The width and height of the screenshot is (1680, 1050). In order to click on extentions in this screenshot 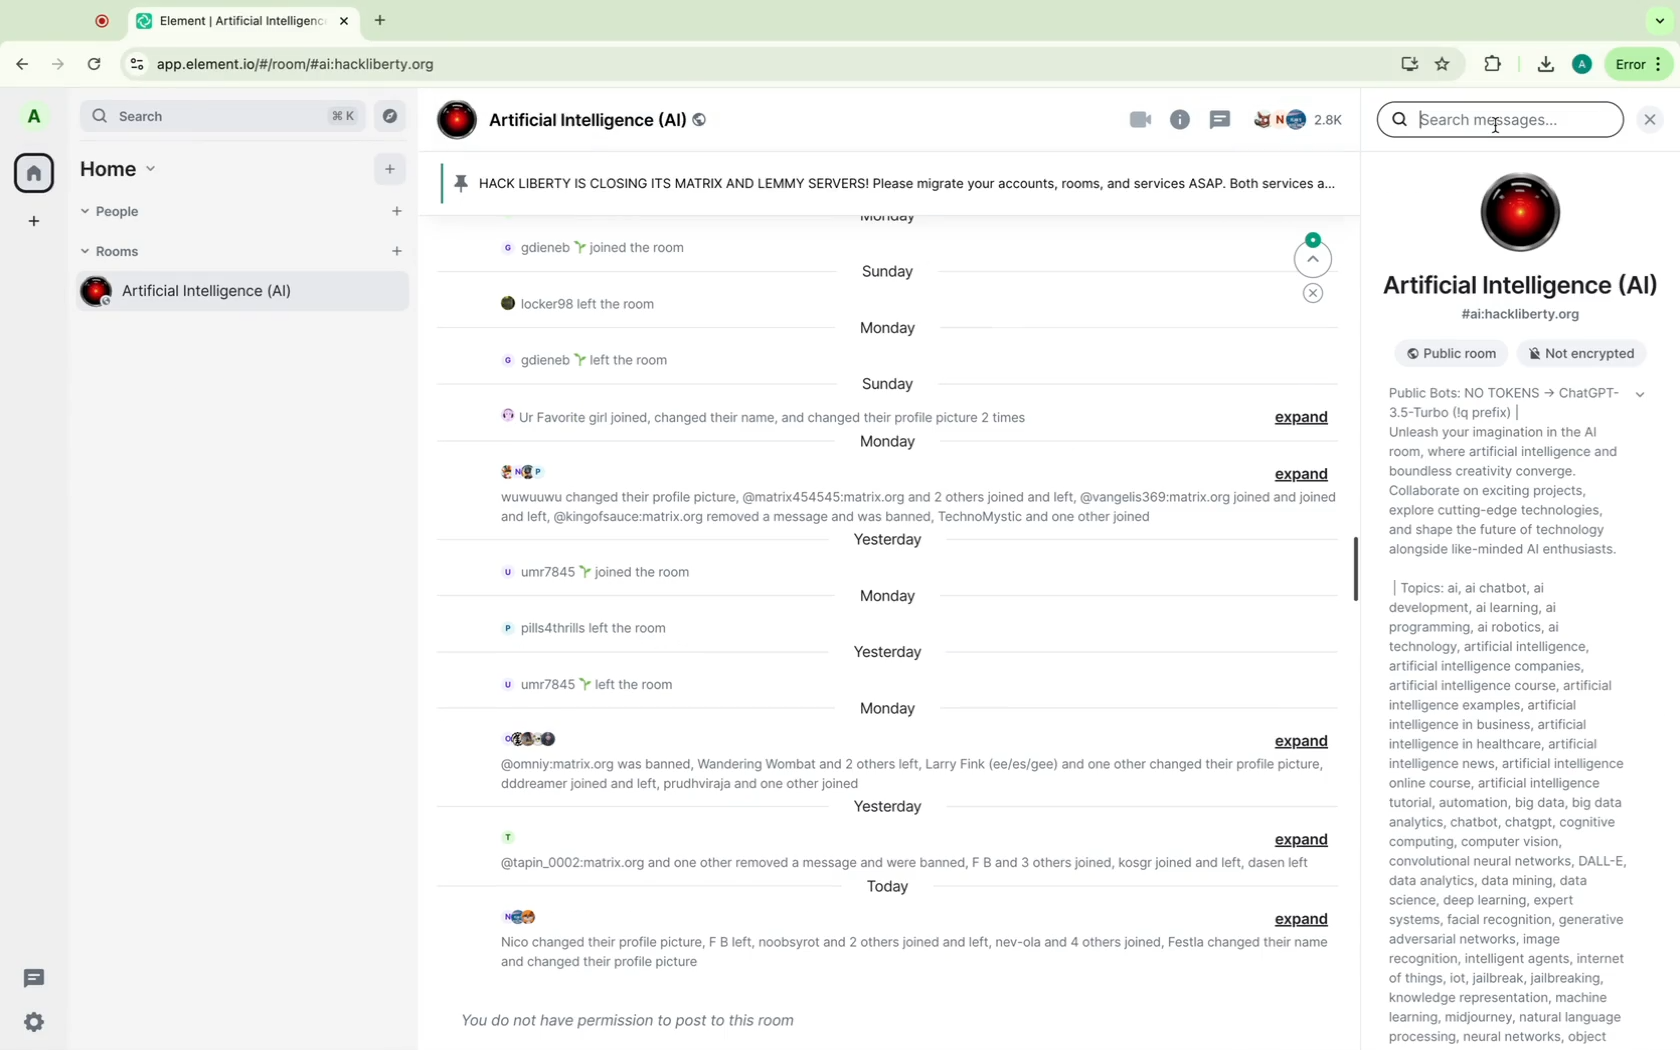, I will do `click(1444, 64)`.